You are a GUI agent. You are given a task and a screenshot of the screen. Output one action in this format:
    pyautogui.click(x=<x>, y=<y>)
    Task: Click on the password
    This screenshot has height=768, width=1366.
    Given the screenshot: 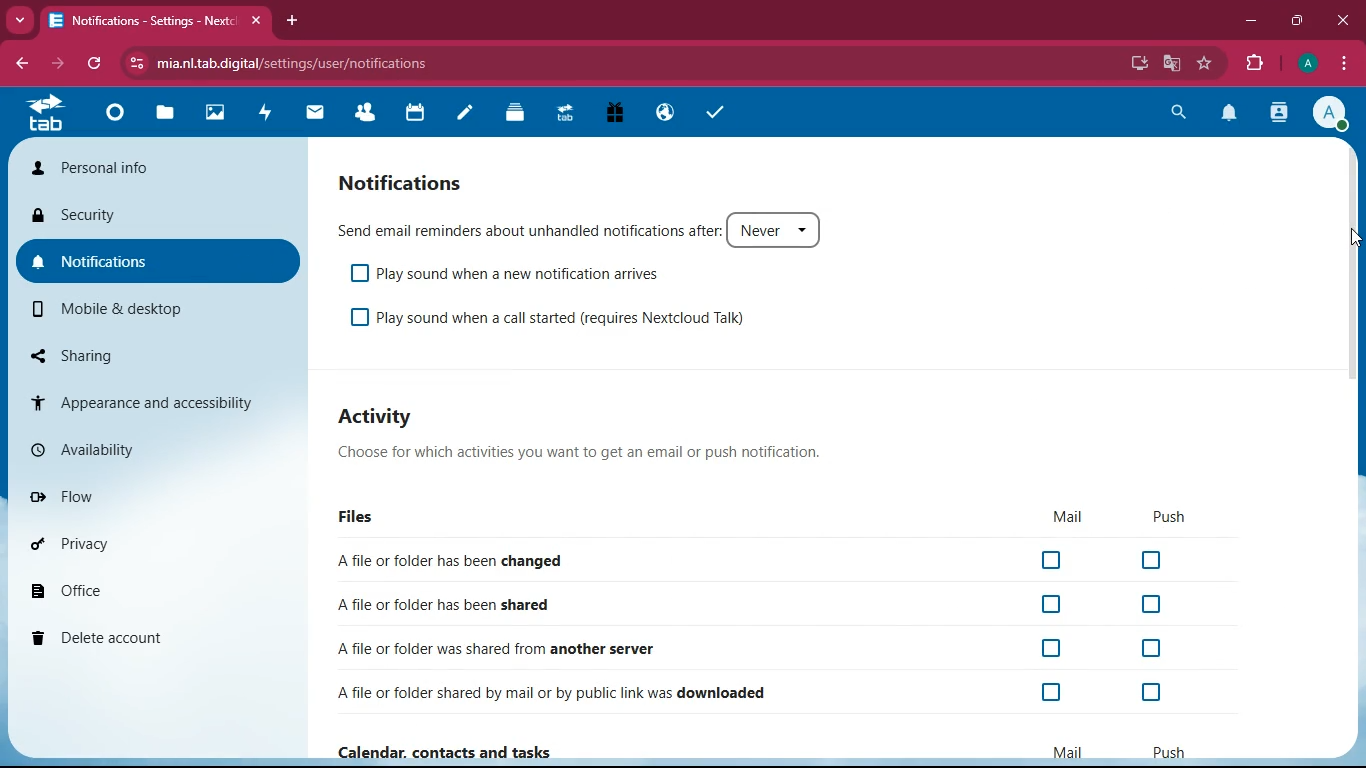 What is the action you would take?
    pyautogui.click(x=1105, y=63)
    